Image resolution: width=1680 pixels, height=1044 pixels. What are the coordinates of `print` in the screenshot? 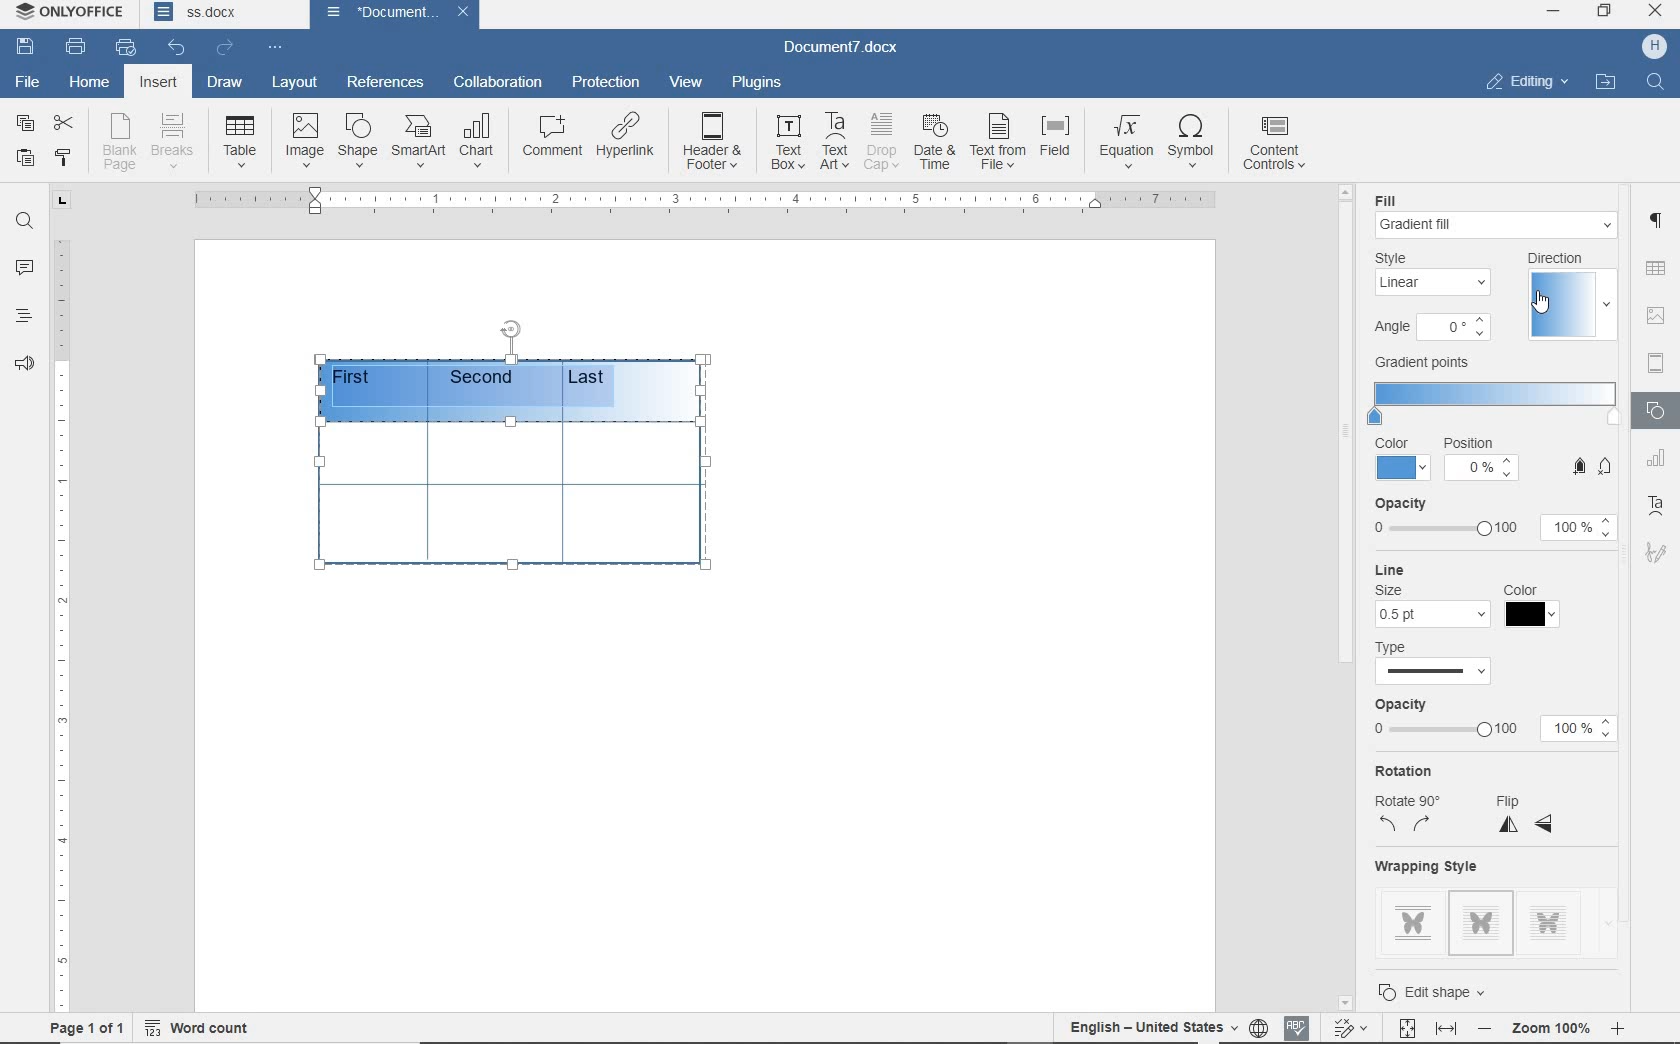 It's located at (76, 46).